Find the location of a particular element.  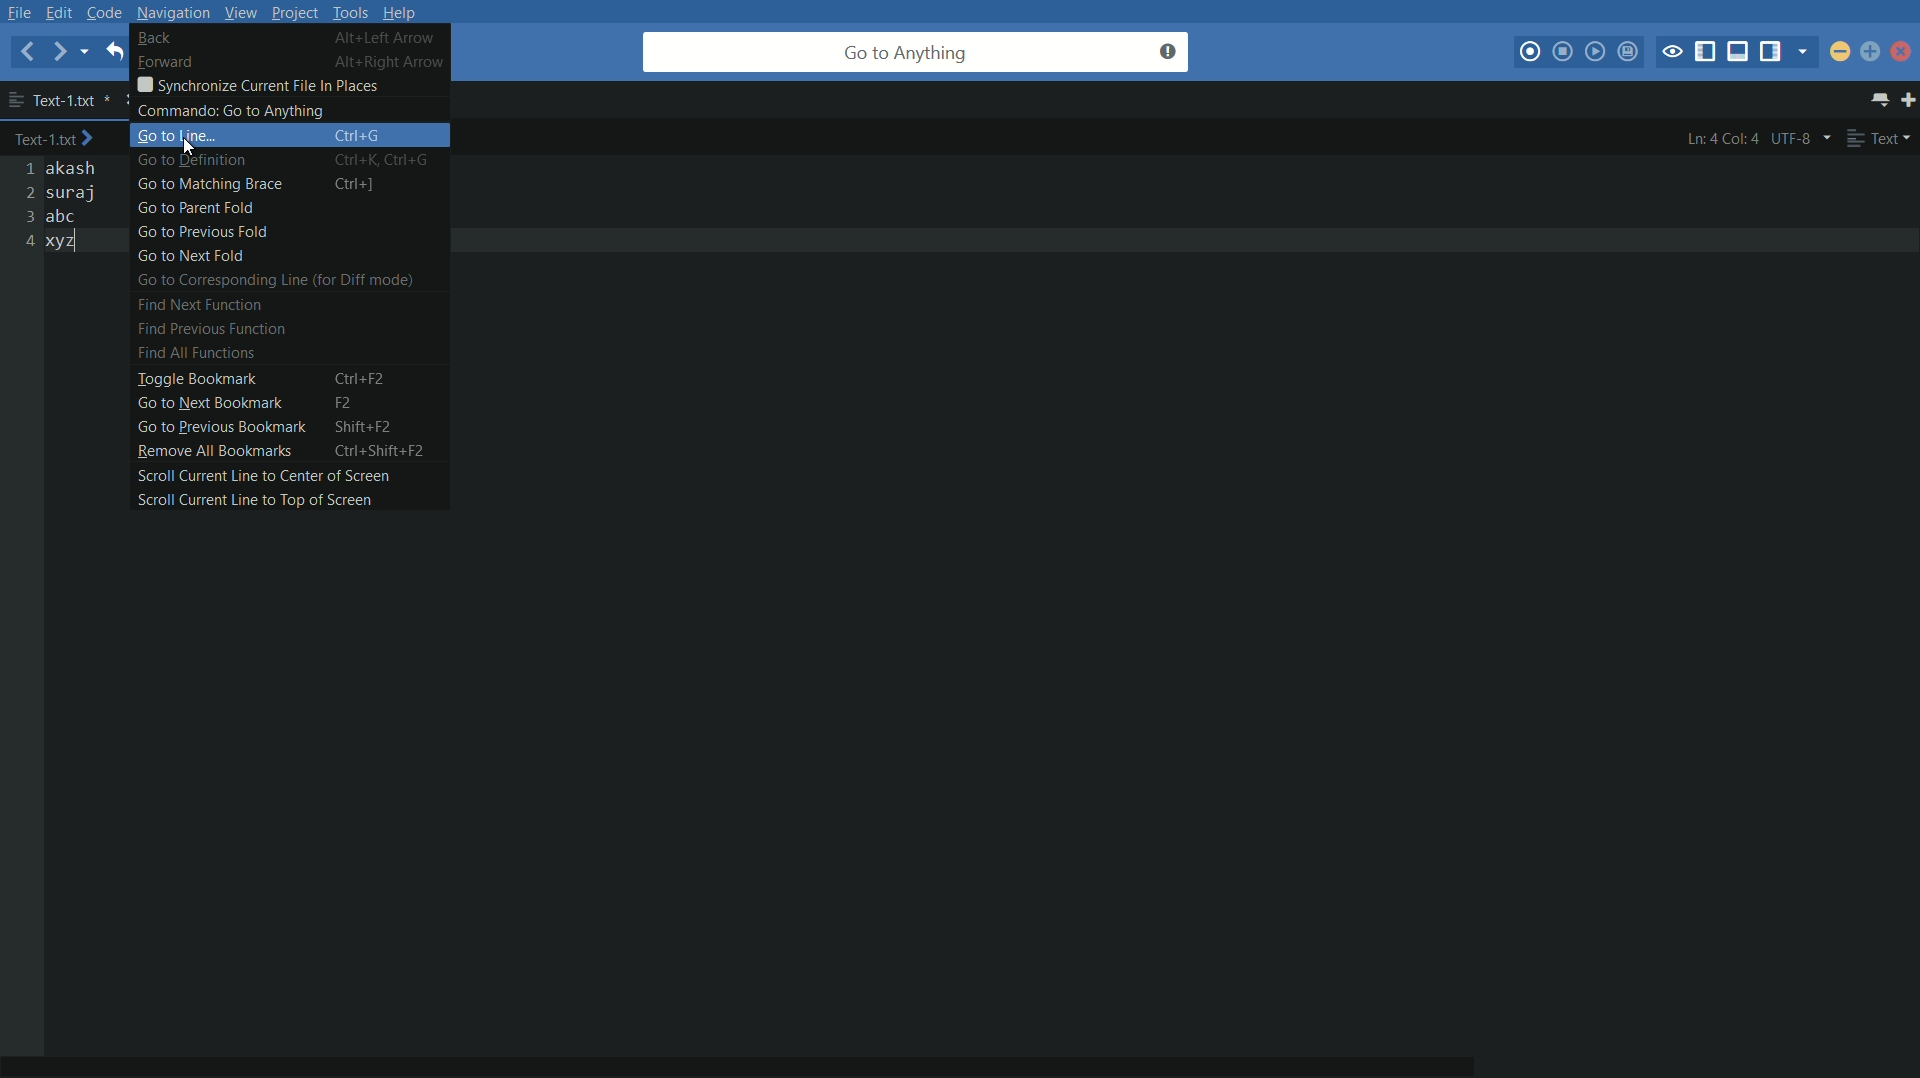

stop macro is located at coordinates (1563, 52).